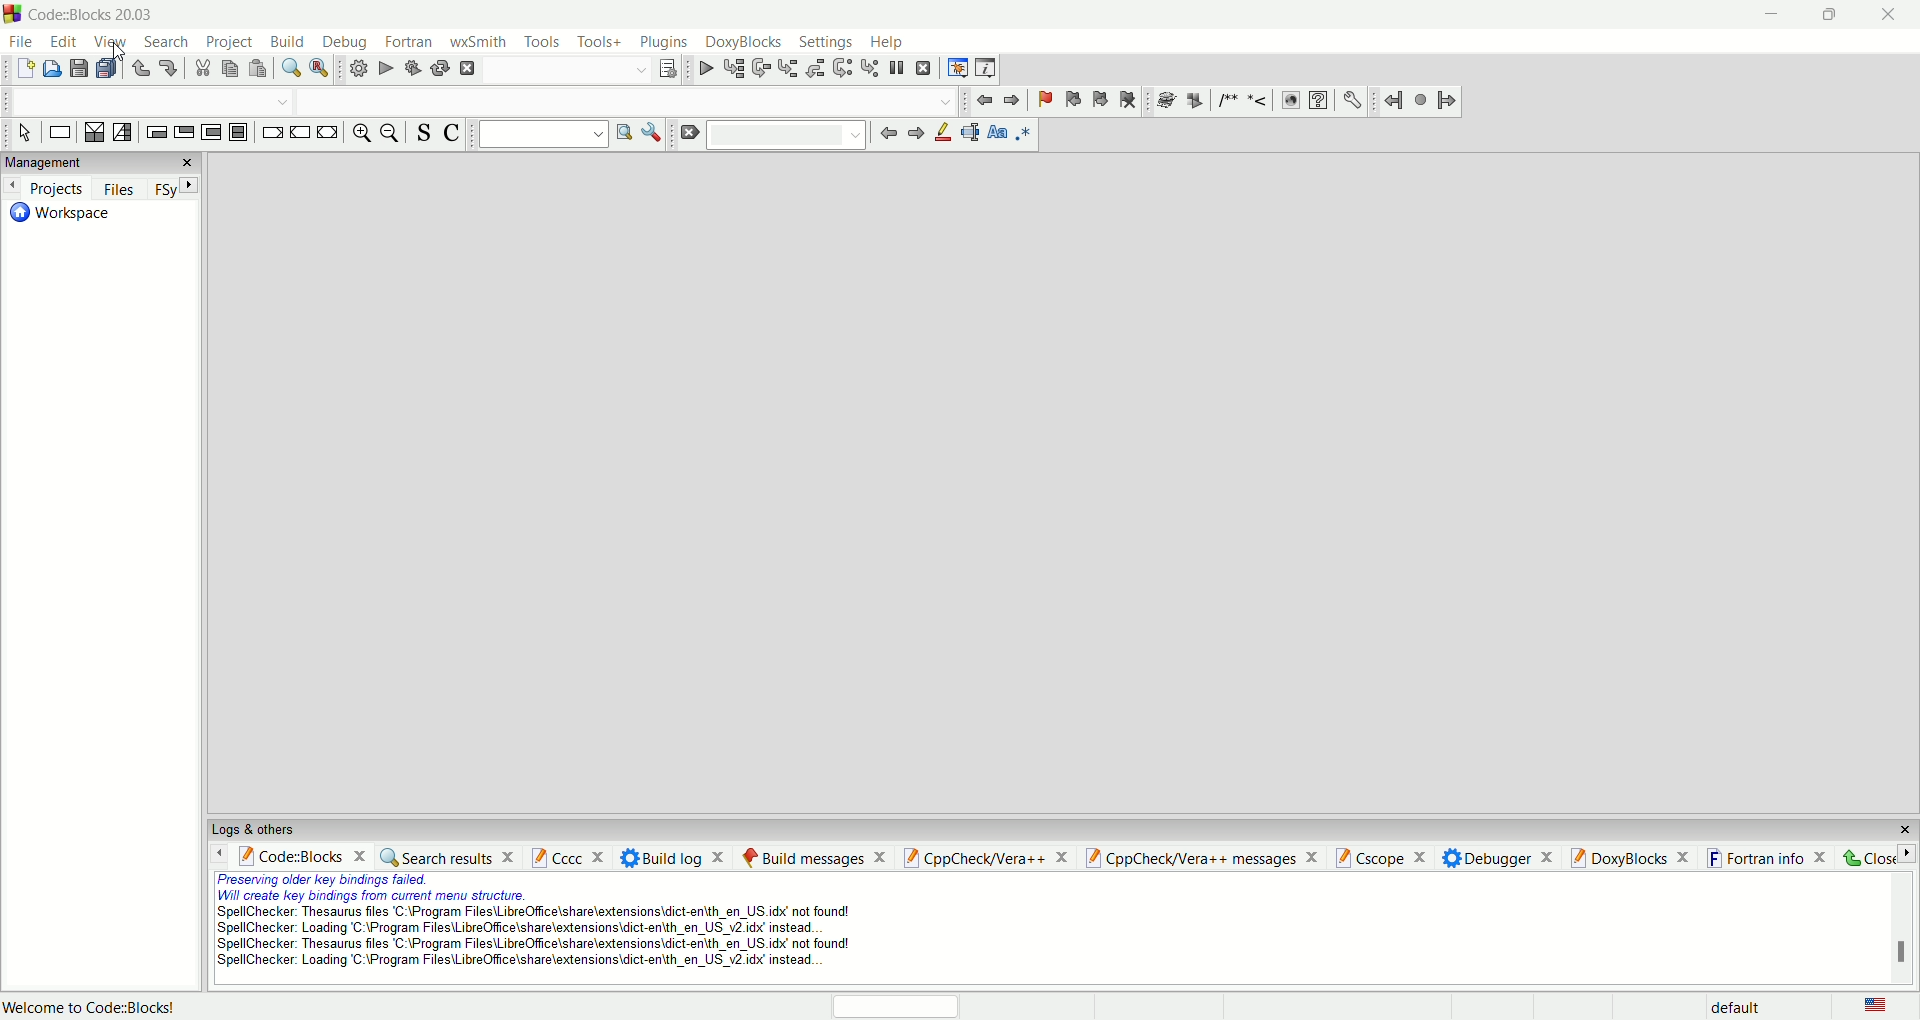  Describe the element at coordinates (46, 188) in the screenshot. I see `projects` at that location.